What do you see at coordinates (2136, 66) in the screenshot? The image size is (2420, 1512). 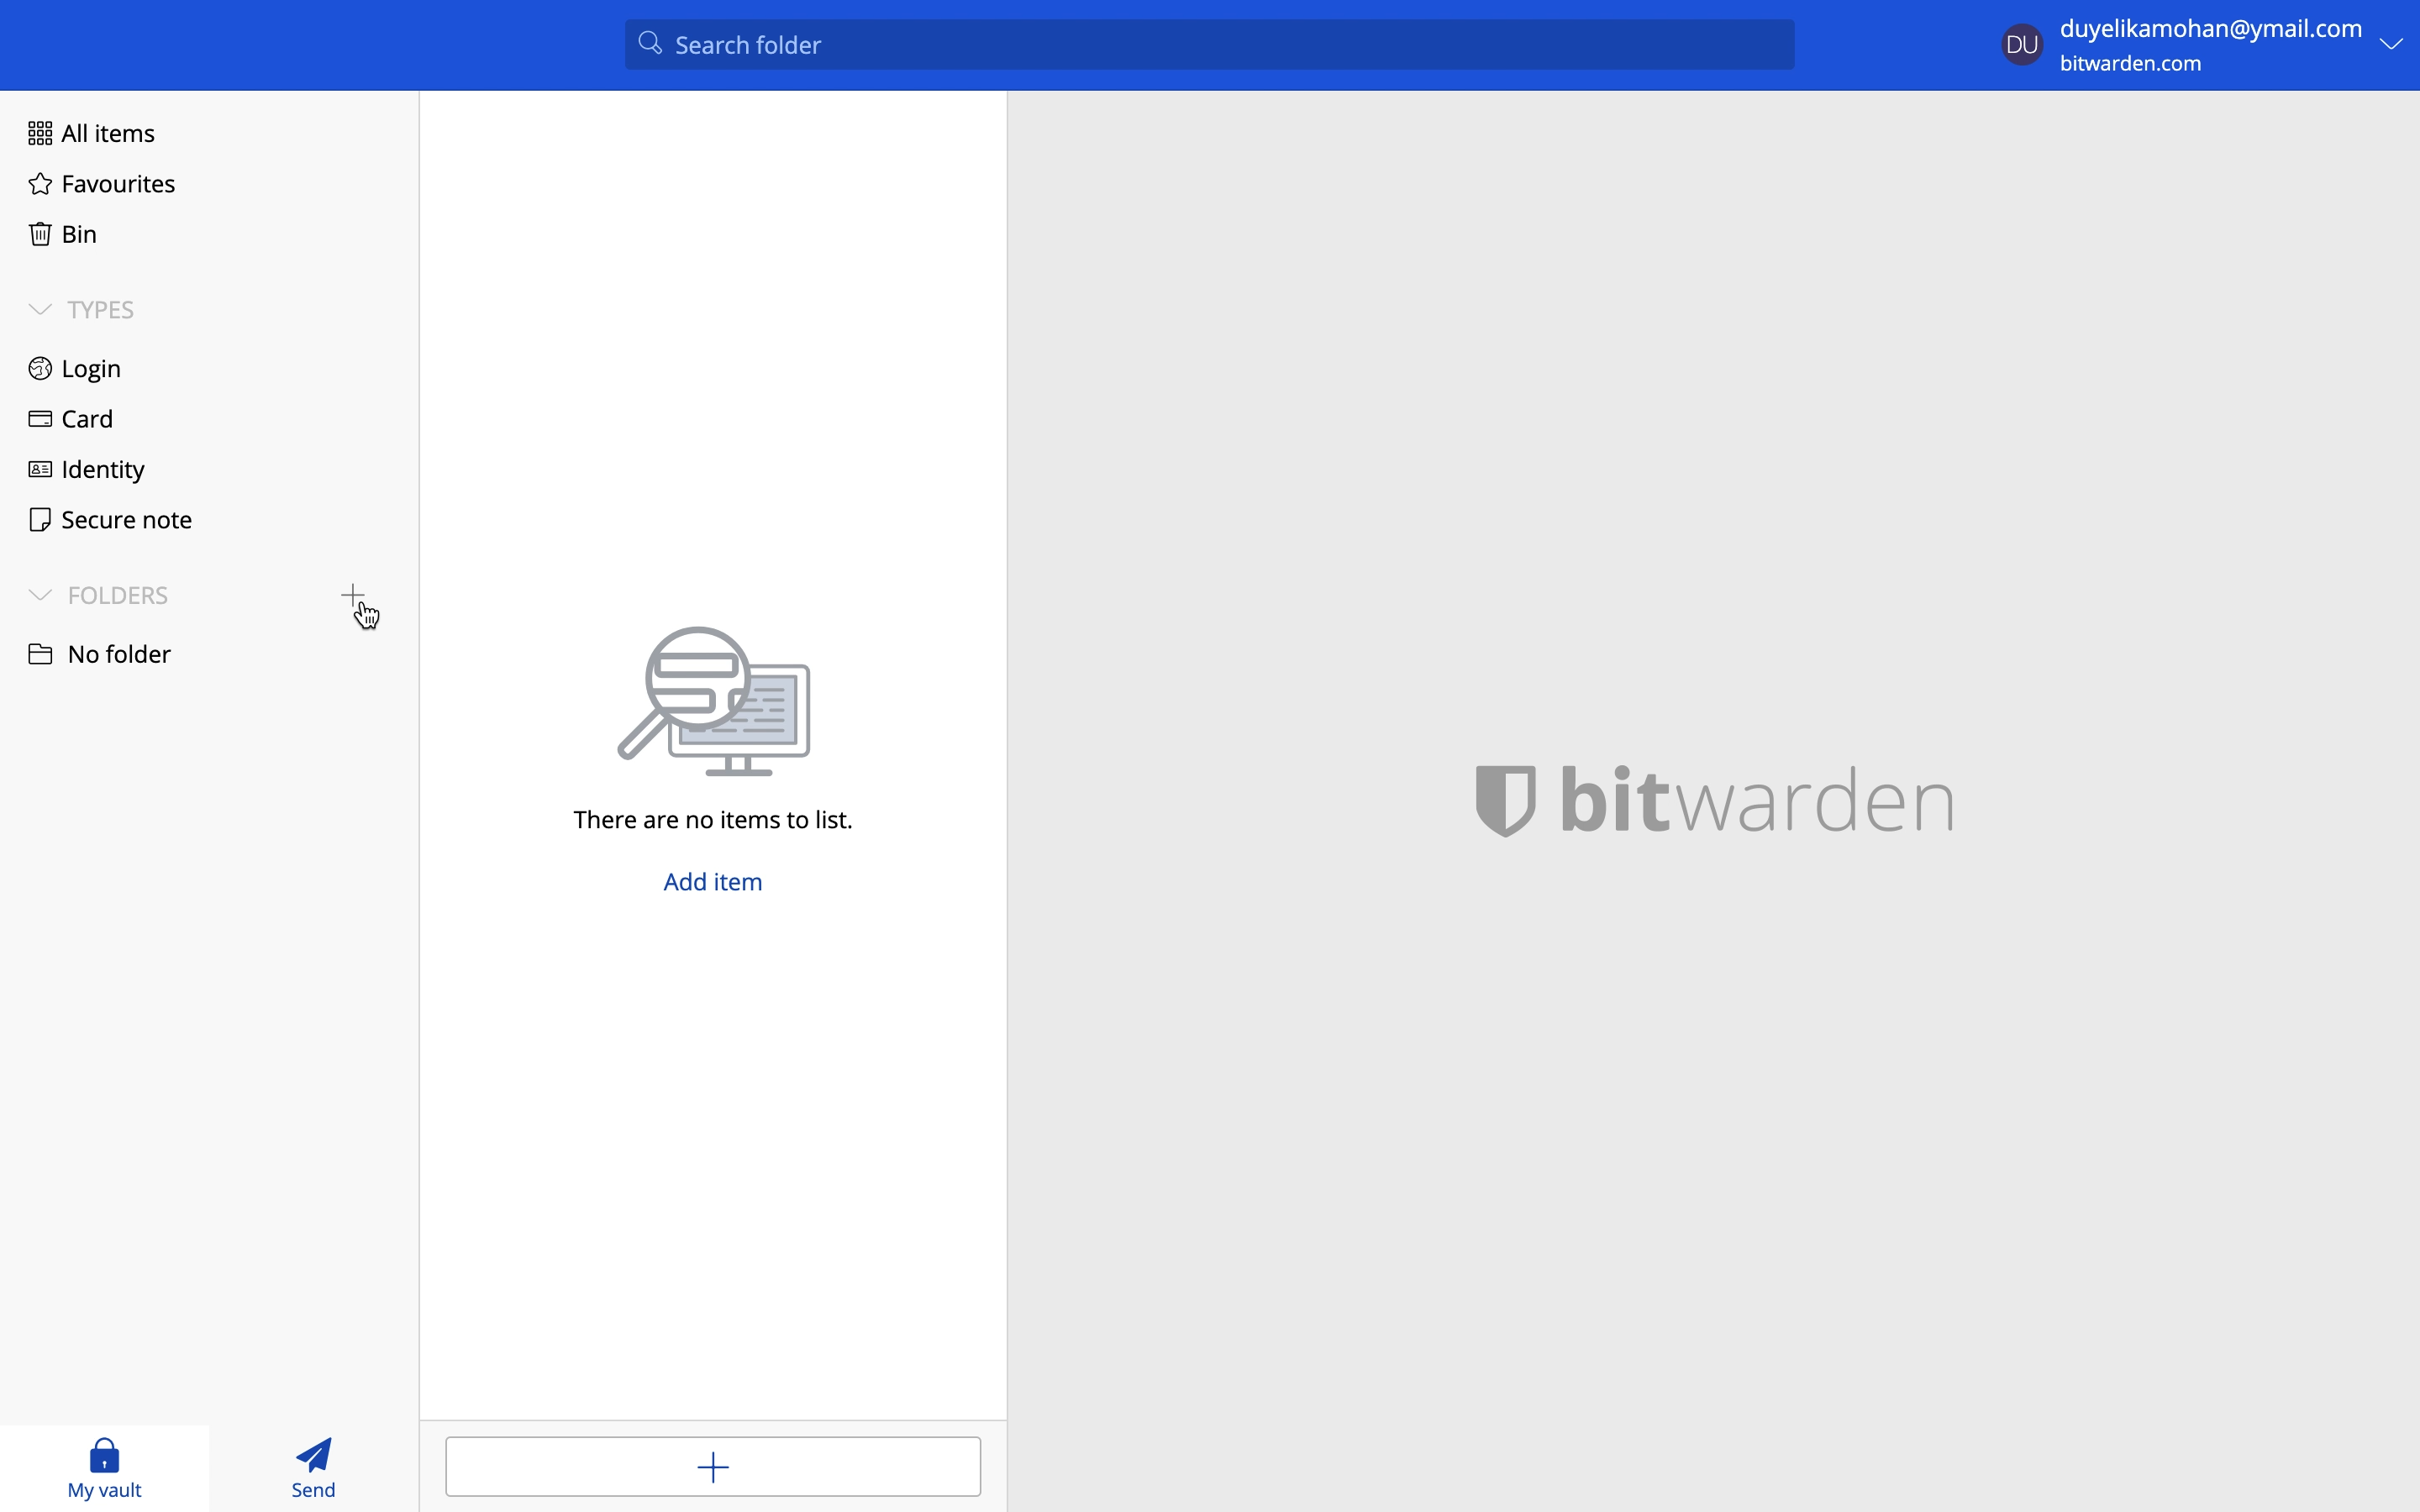 I see `bitwarden.com` at bounding box center [2136, 66].